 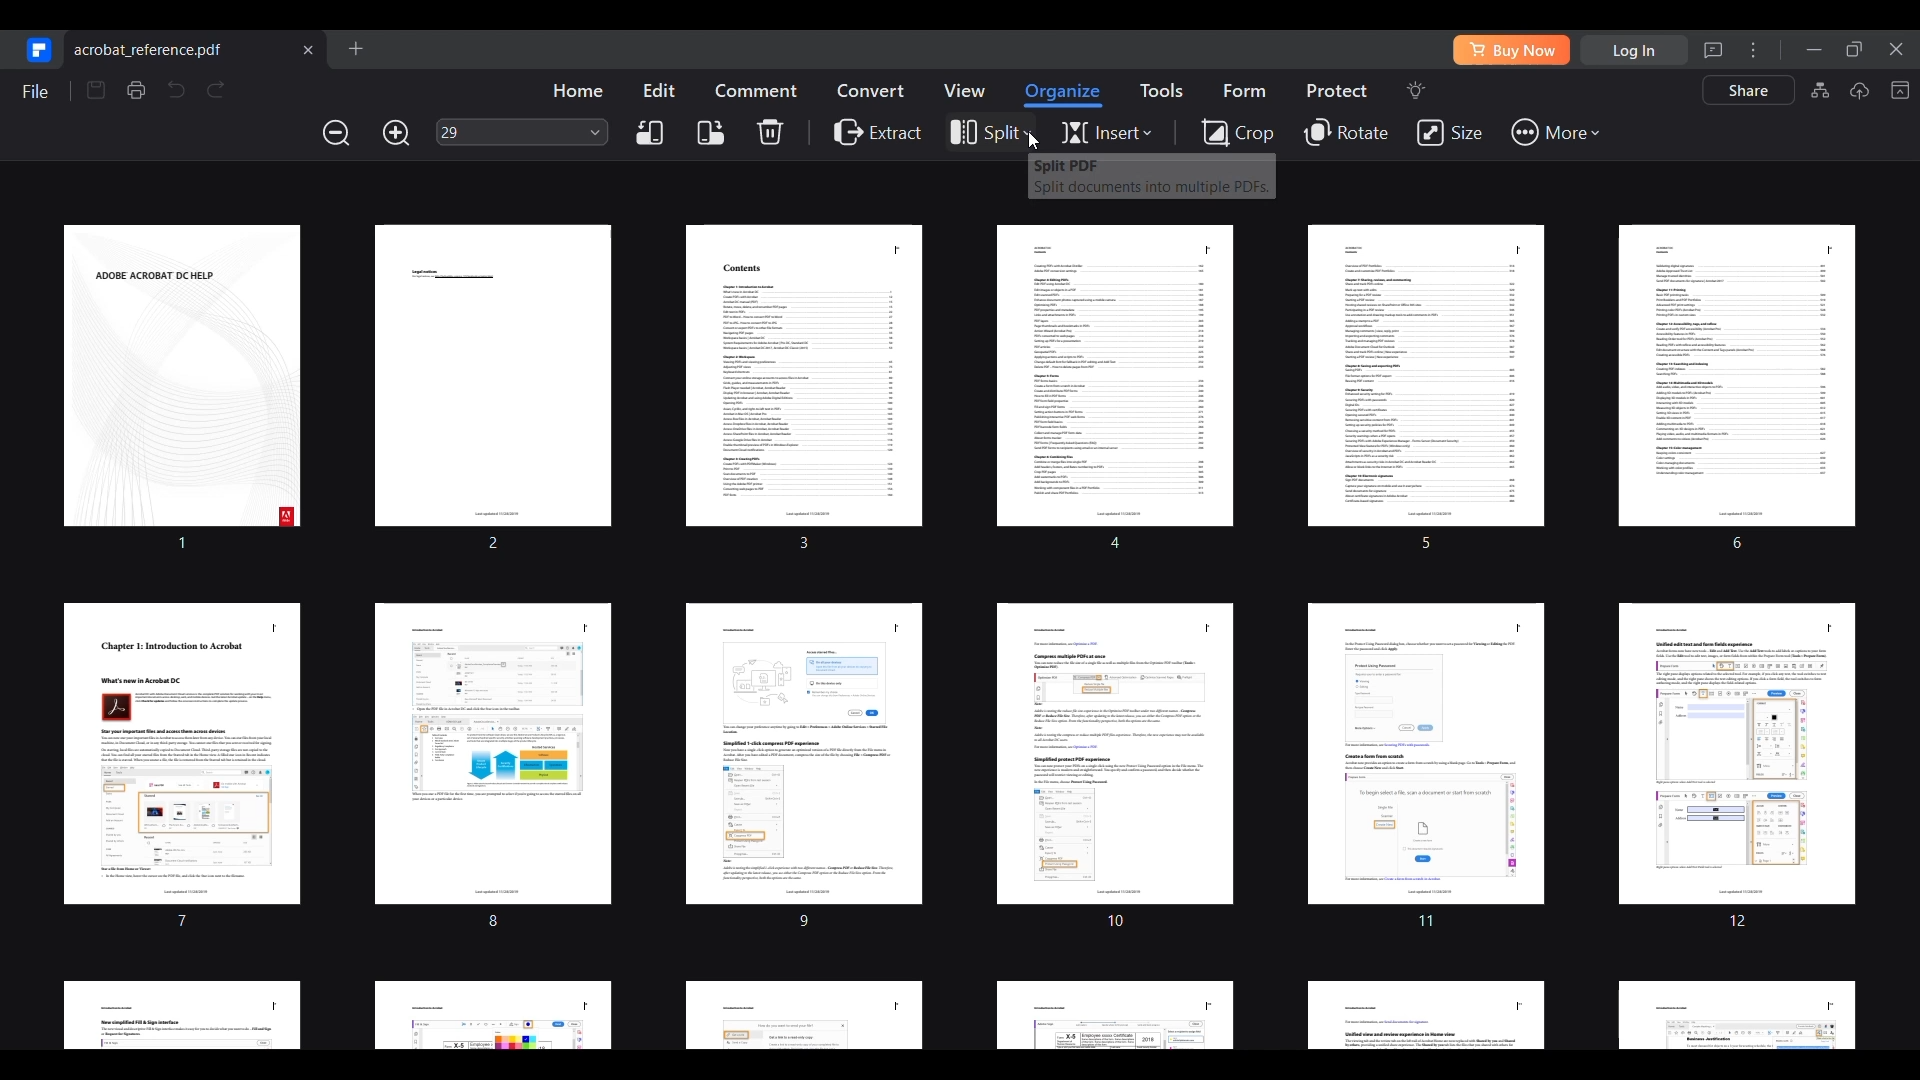 What do you see at coordinates (1336, 90) in the screenshot?
I see `Protect` at bounding box center [1336, 90].